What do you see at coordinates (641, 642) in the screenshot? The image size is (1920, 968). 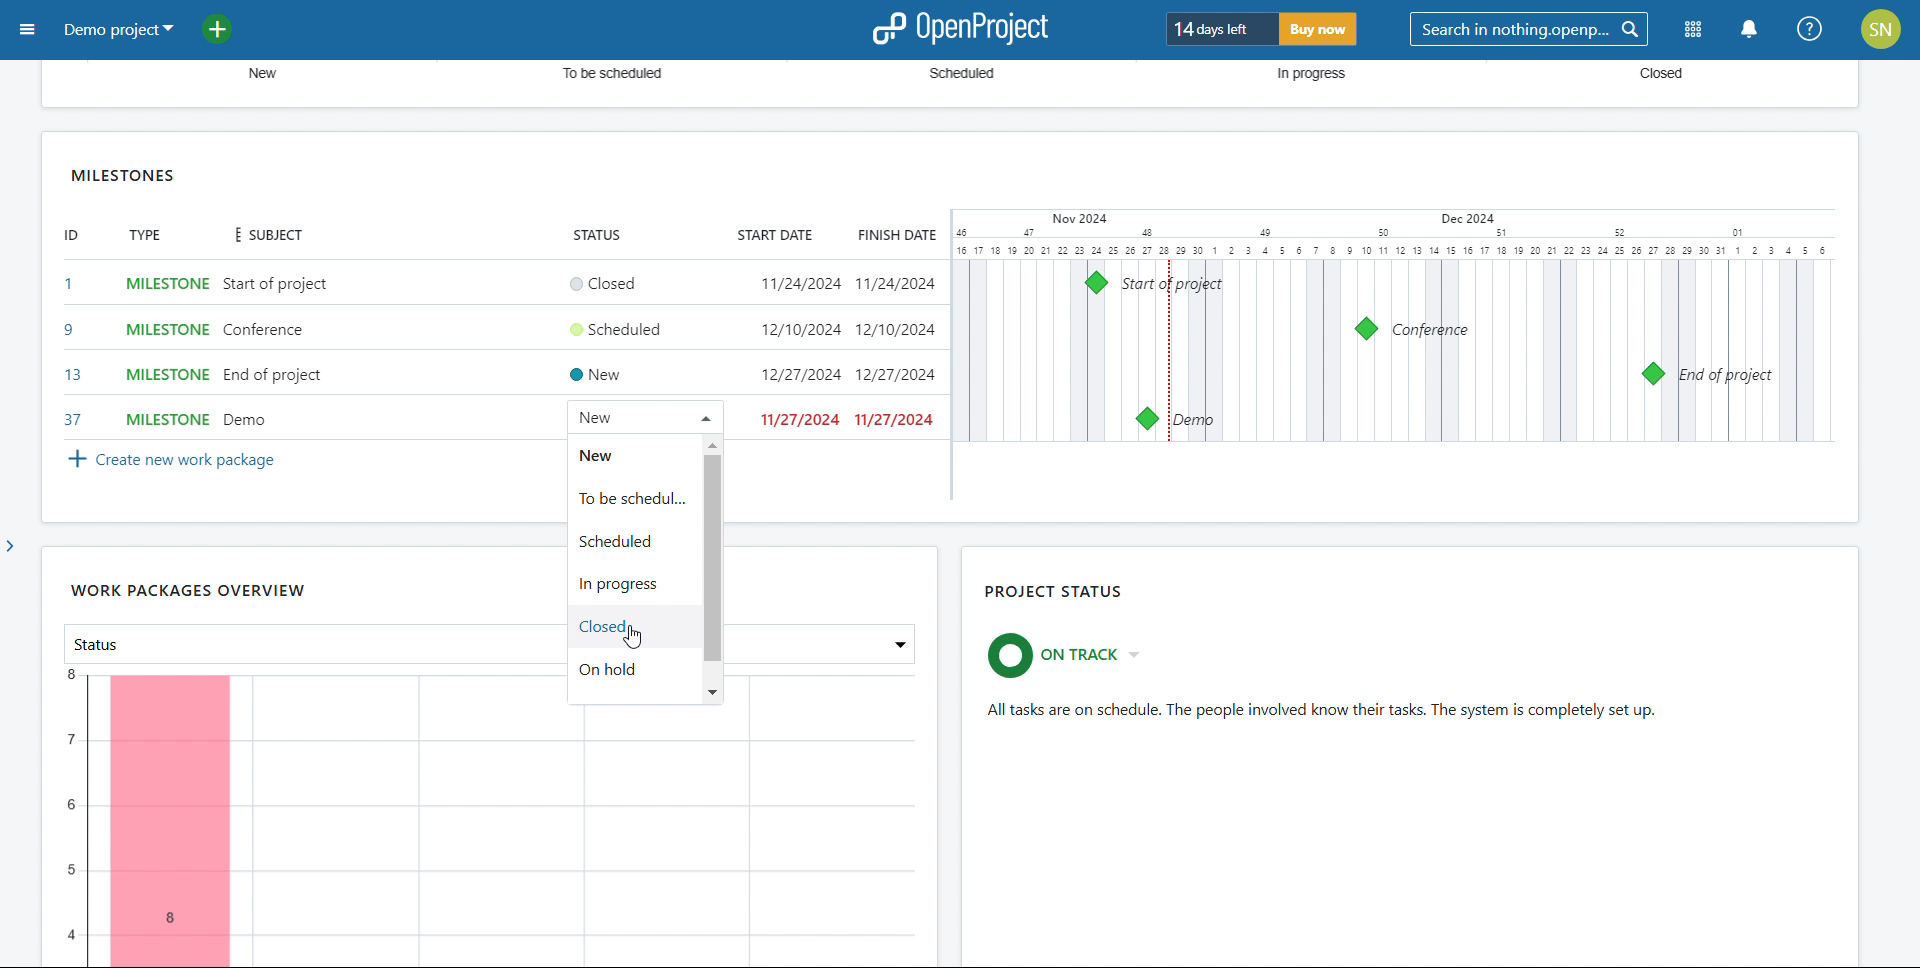 I see `cursor` at bounding box center [641, 642].